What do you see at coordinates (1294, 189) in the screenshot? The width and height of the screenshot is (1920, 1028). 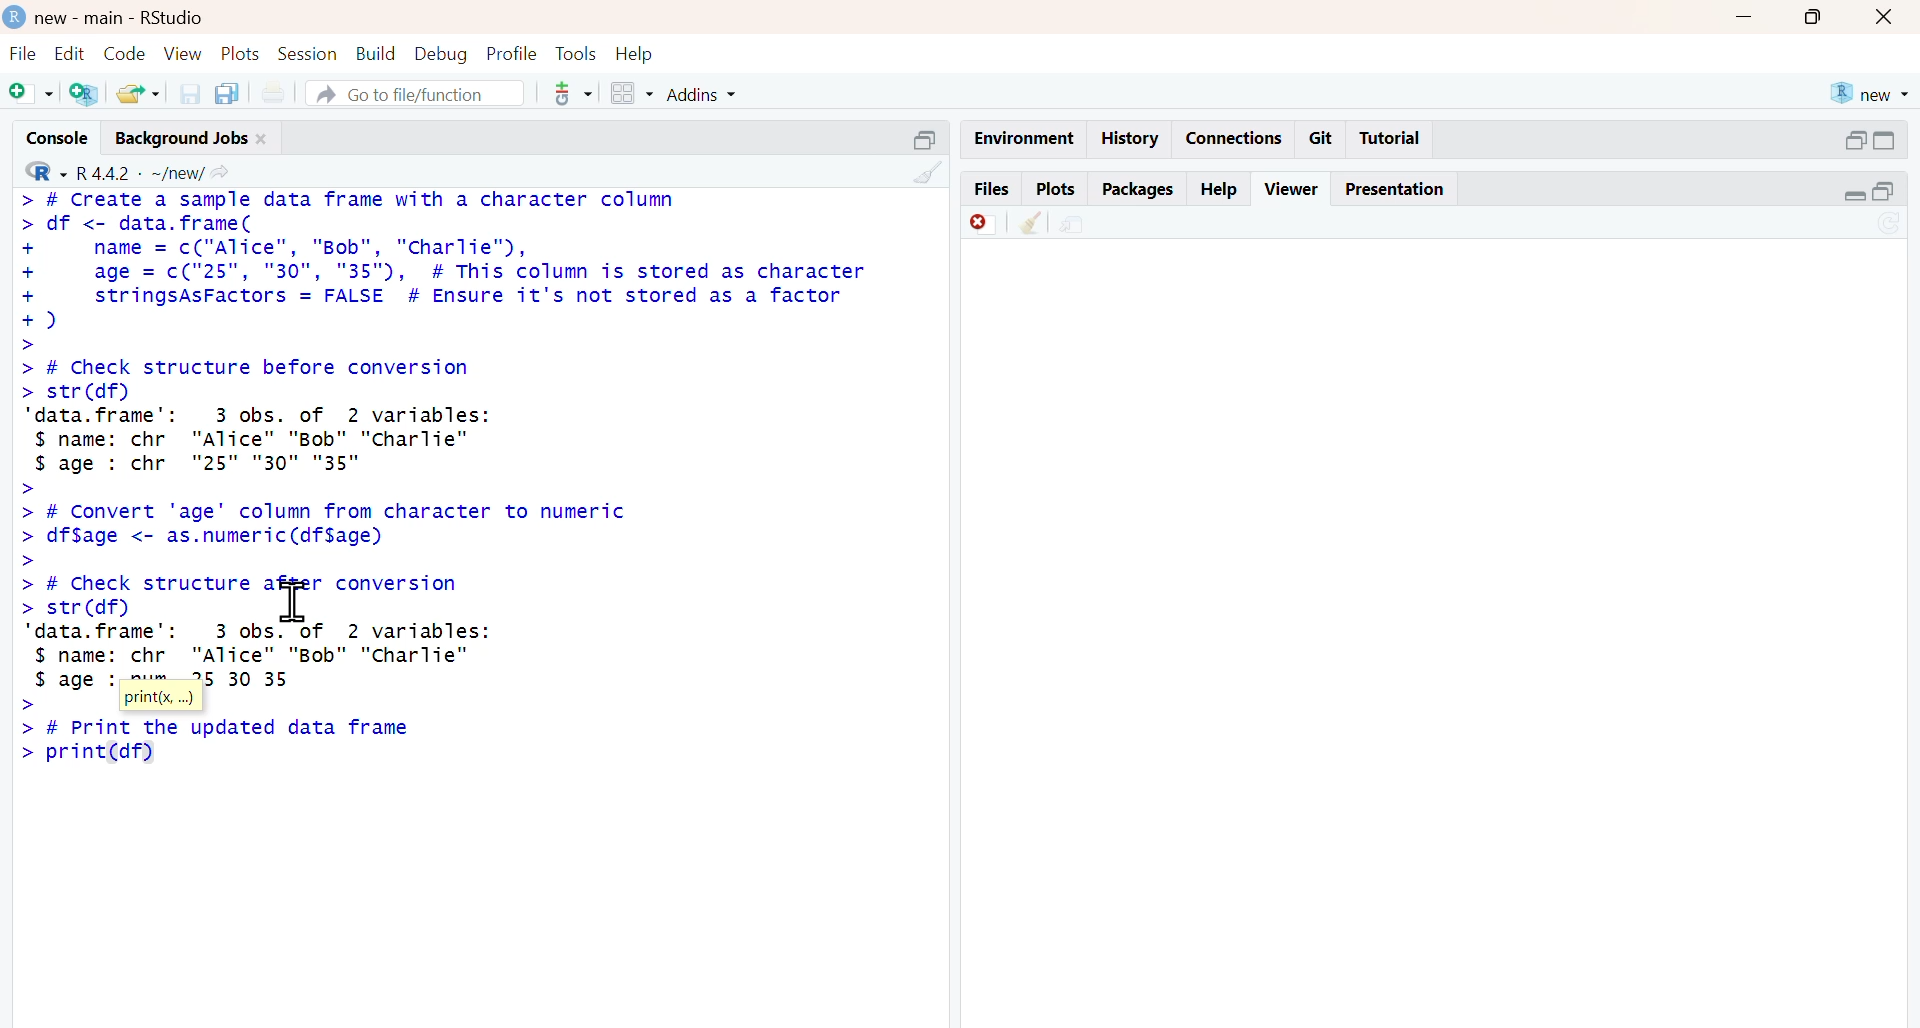 I see `viewer` at bounding box center [1294, 189].